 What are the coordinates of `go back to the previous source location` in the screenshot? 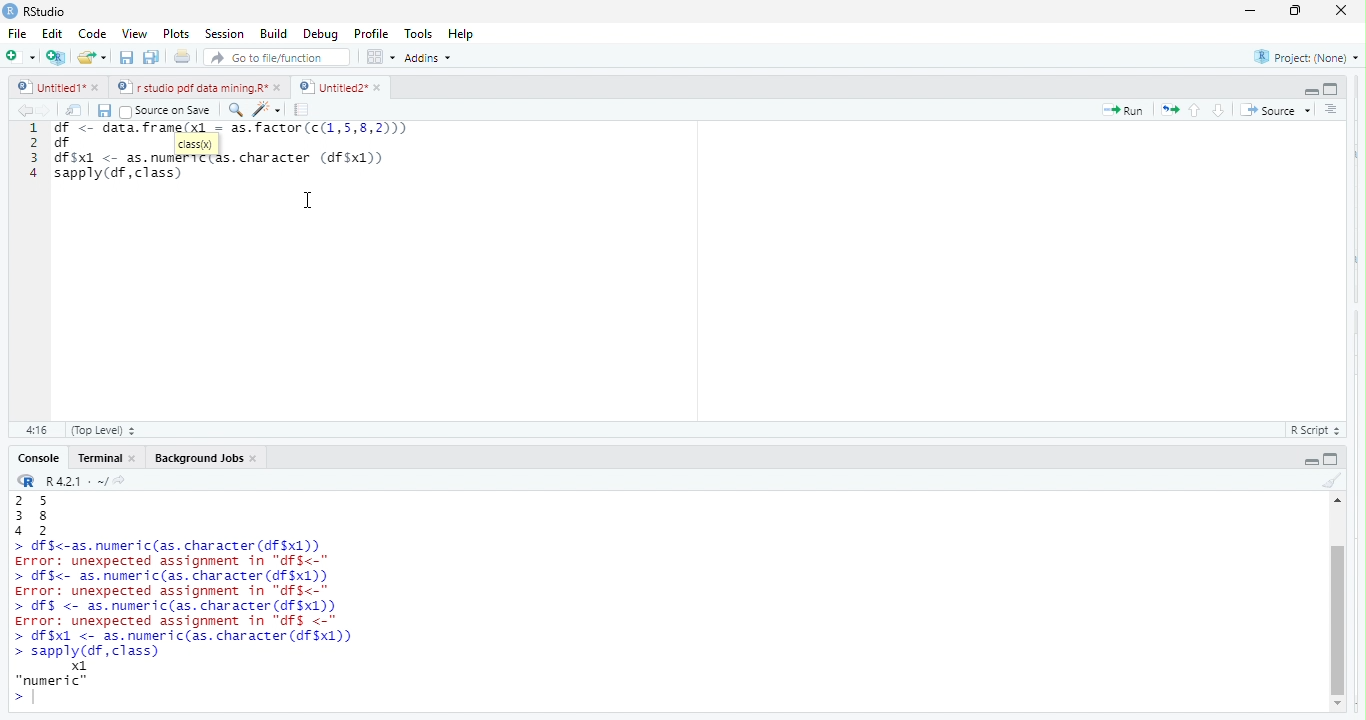 It's located at (24, 110).